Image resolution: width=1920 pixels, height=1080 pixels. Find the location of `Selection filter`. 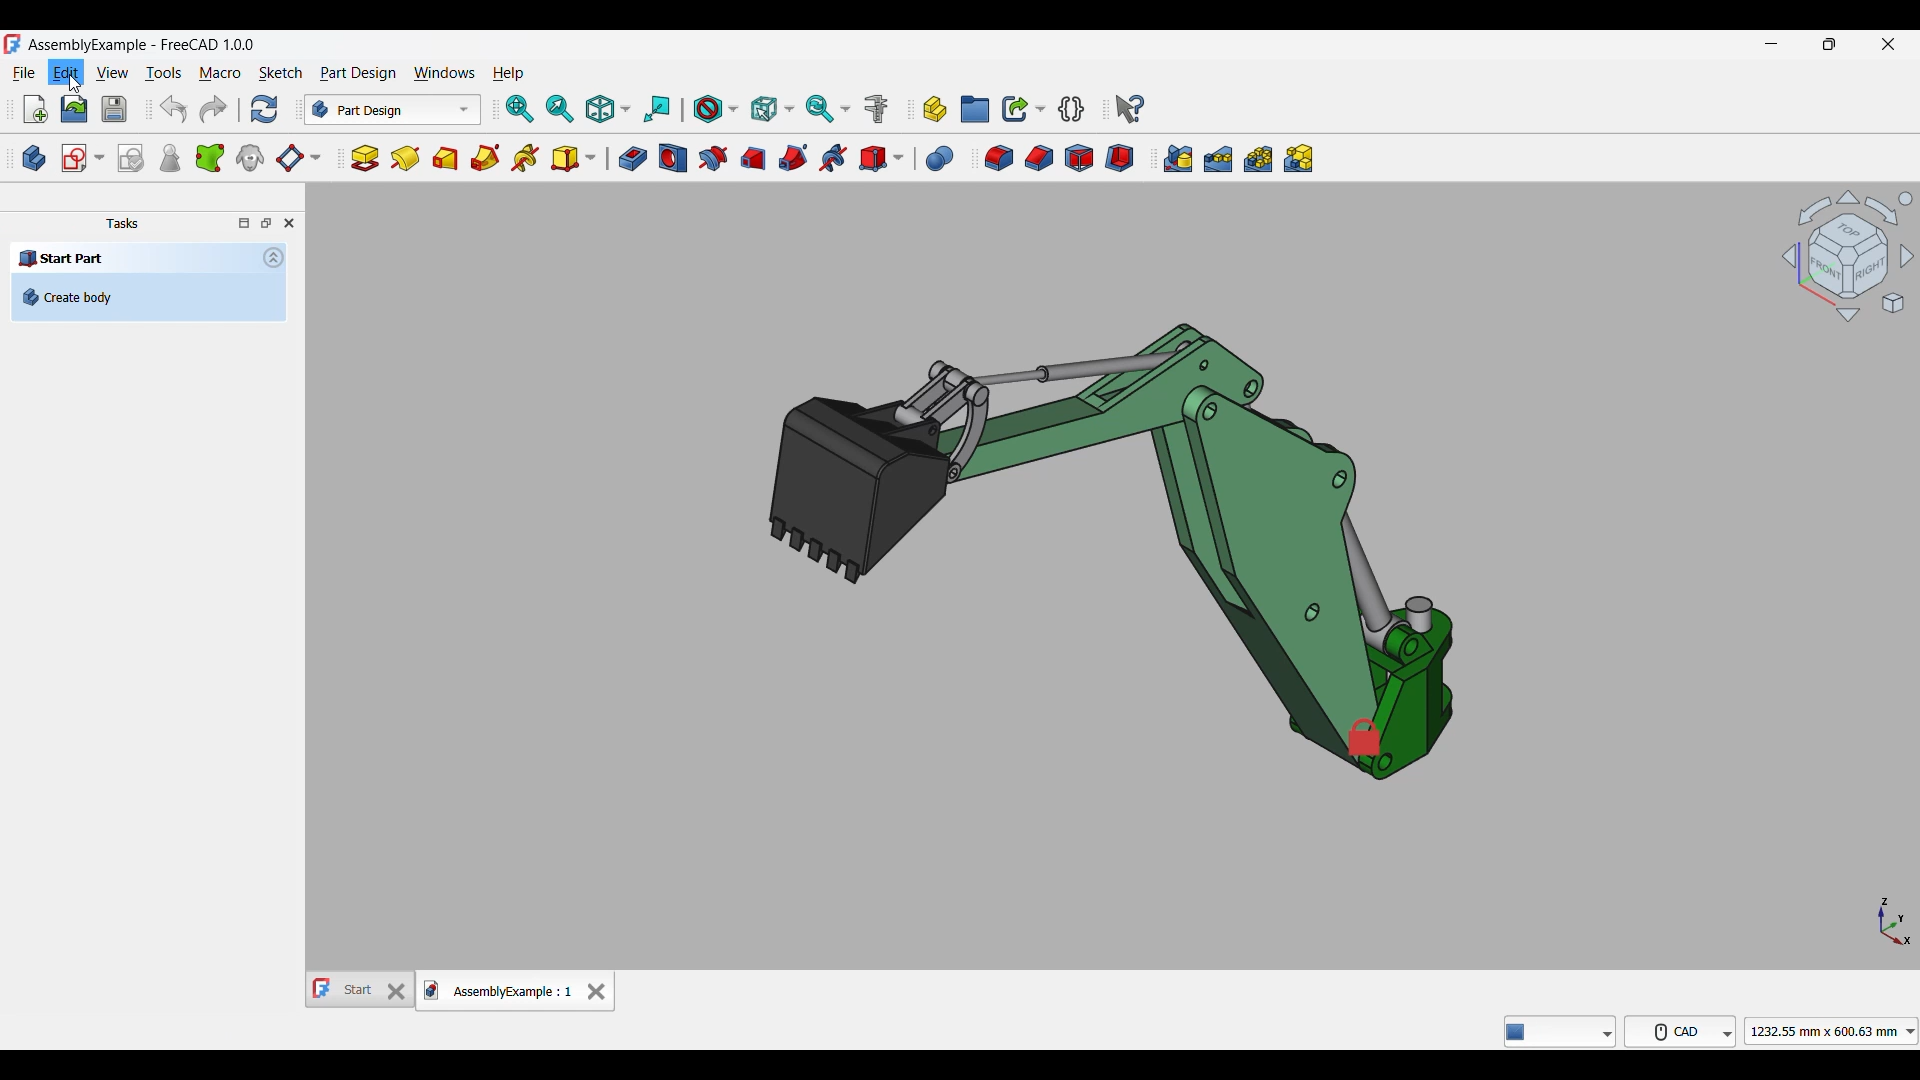

Selection filter is located at coordinates (772, 109).